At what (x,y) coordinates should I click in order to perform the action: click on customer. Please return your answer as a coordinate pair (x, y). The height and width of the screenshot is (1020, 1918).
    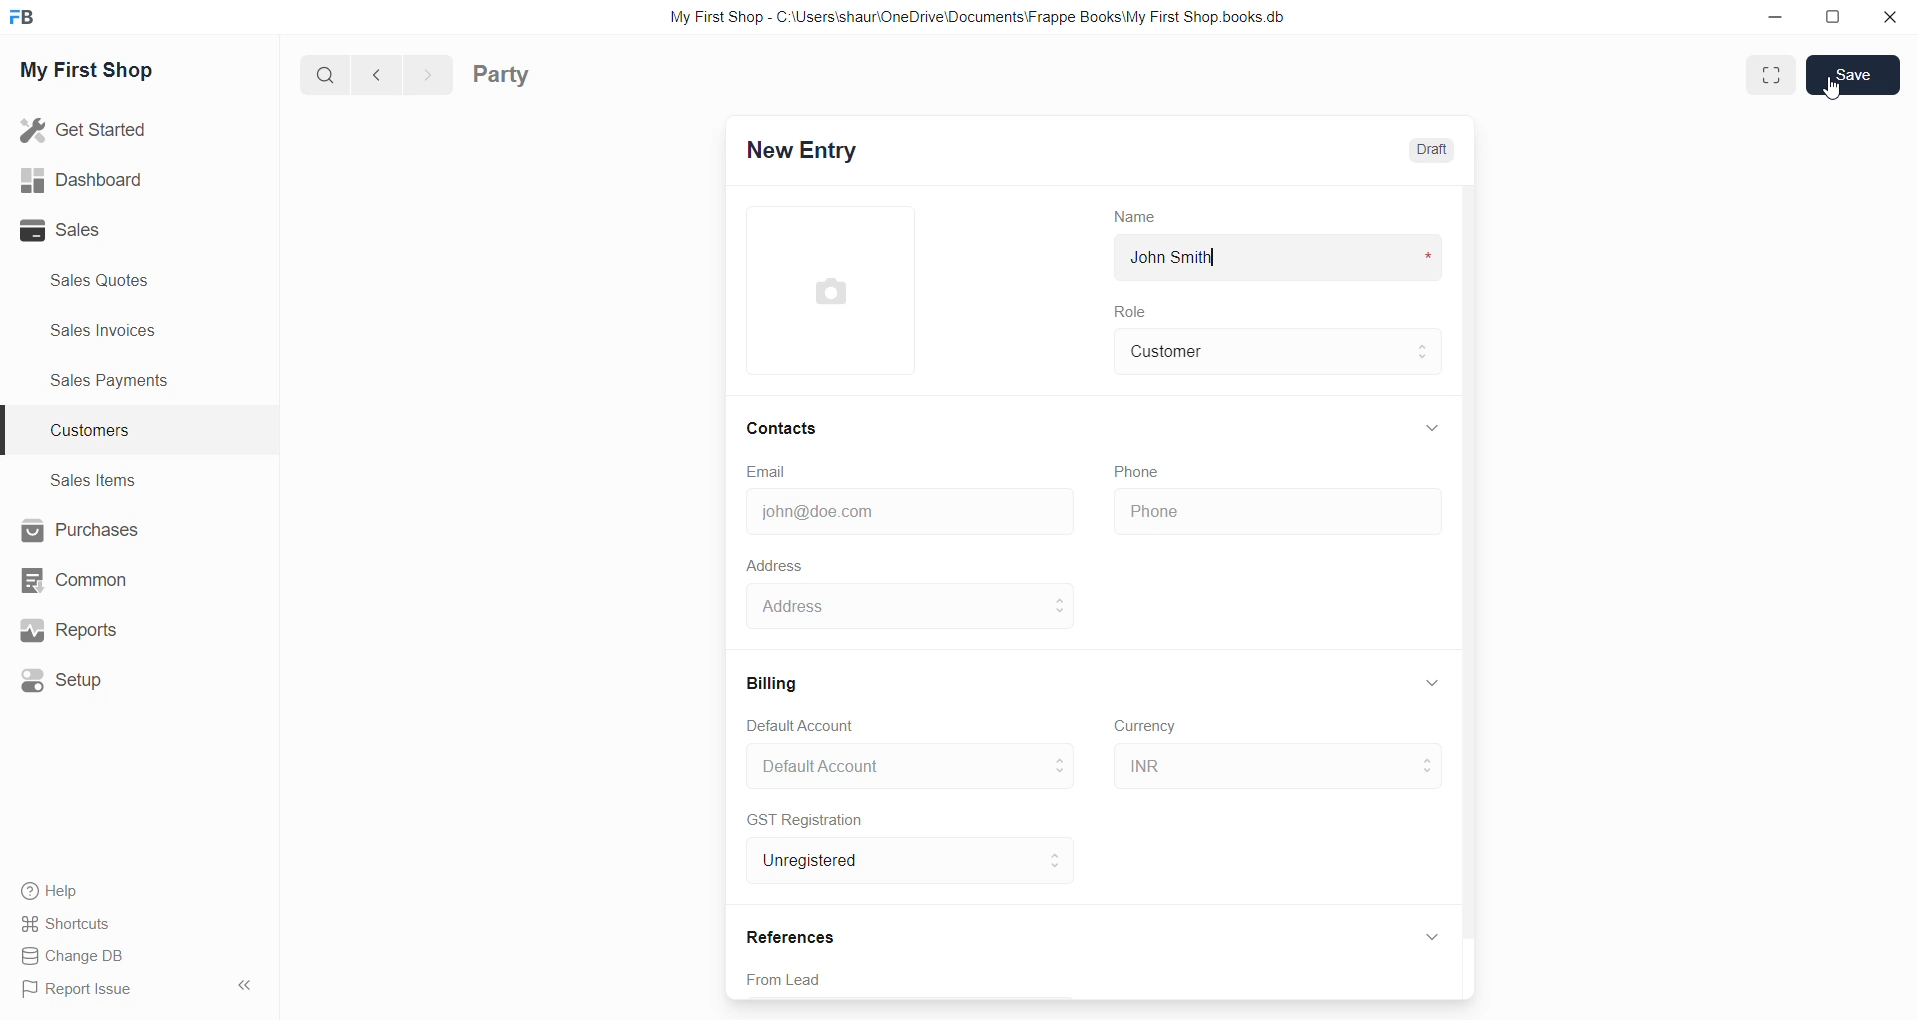
    Looking at the image, I should click on (1254, 352).